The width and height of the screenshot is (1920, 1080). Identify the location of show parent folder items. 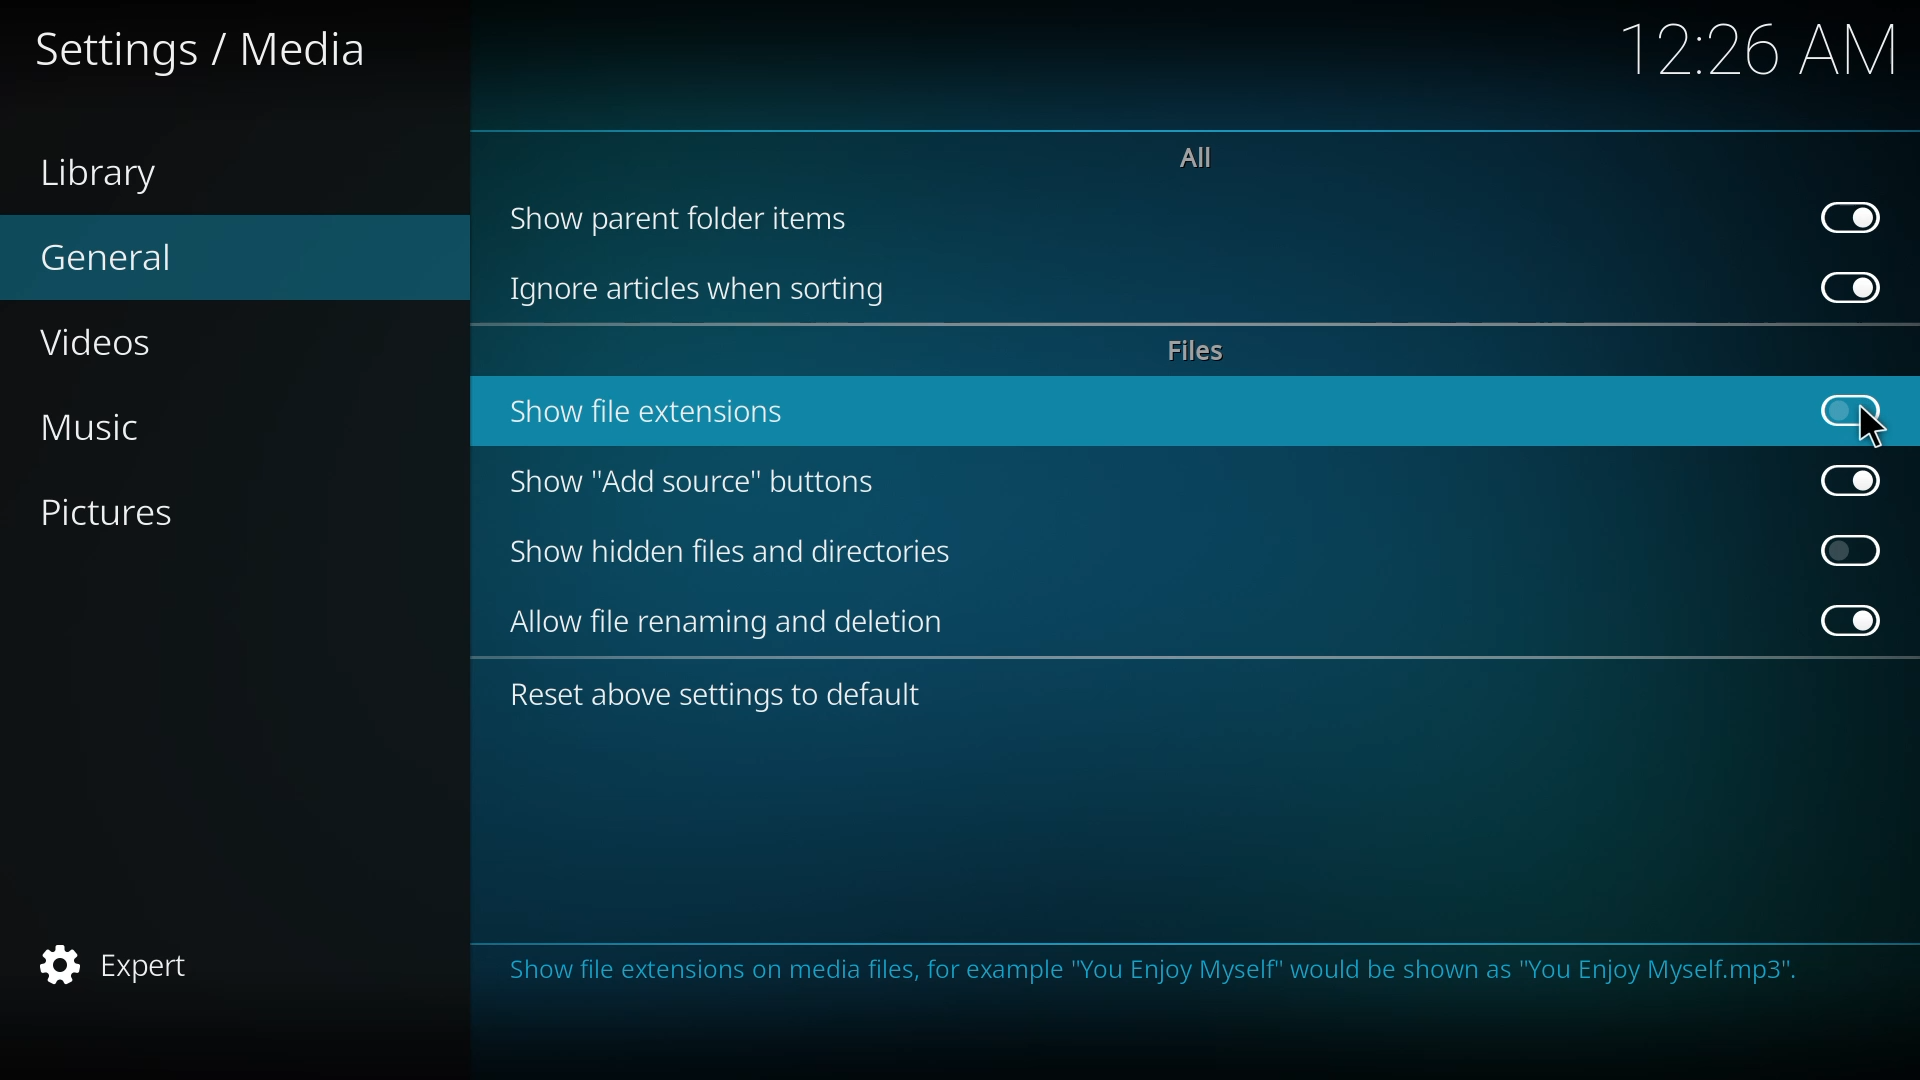
(684, 216).